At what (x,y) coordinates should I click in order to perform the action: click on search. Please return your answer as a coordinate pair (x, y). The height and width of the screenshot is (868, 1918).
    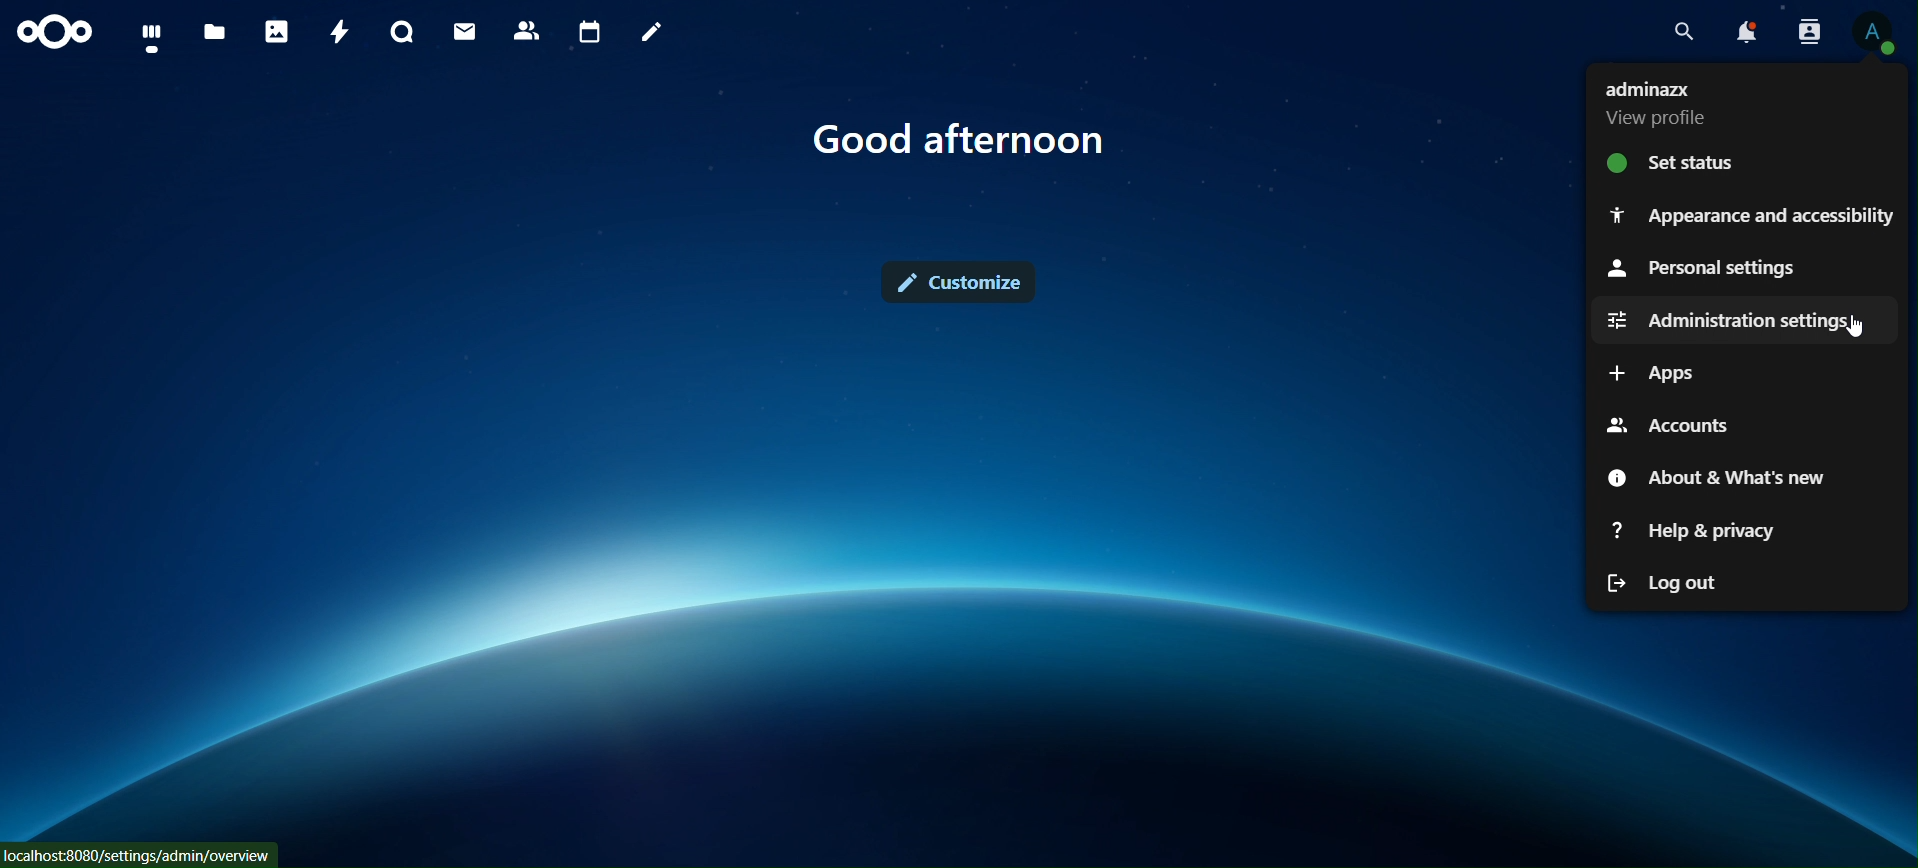
    Looking at the image, I should click on (1681, 32).